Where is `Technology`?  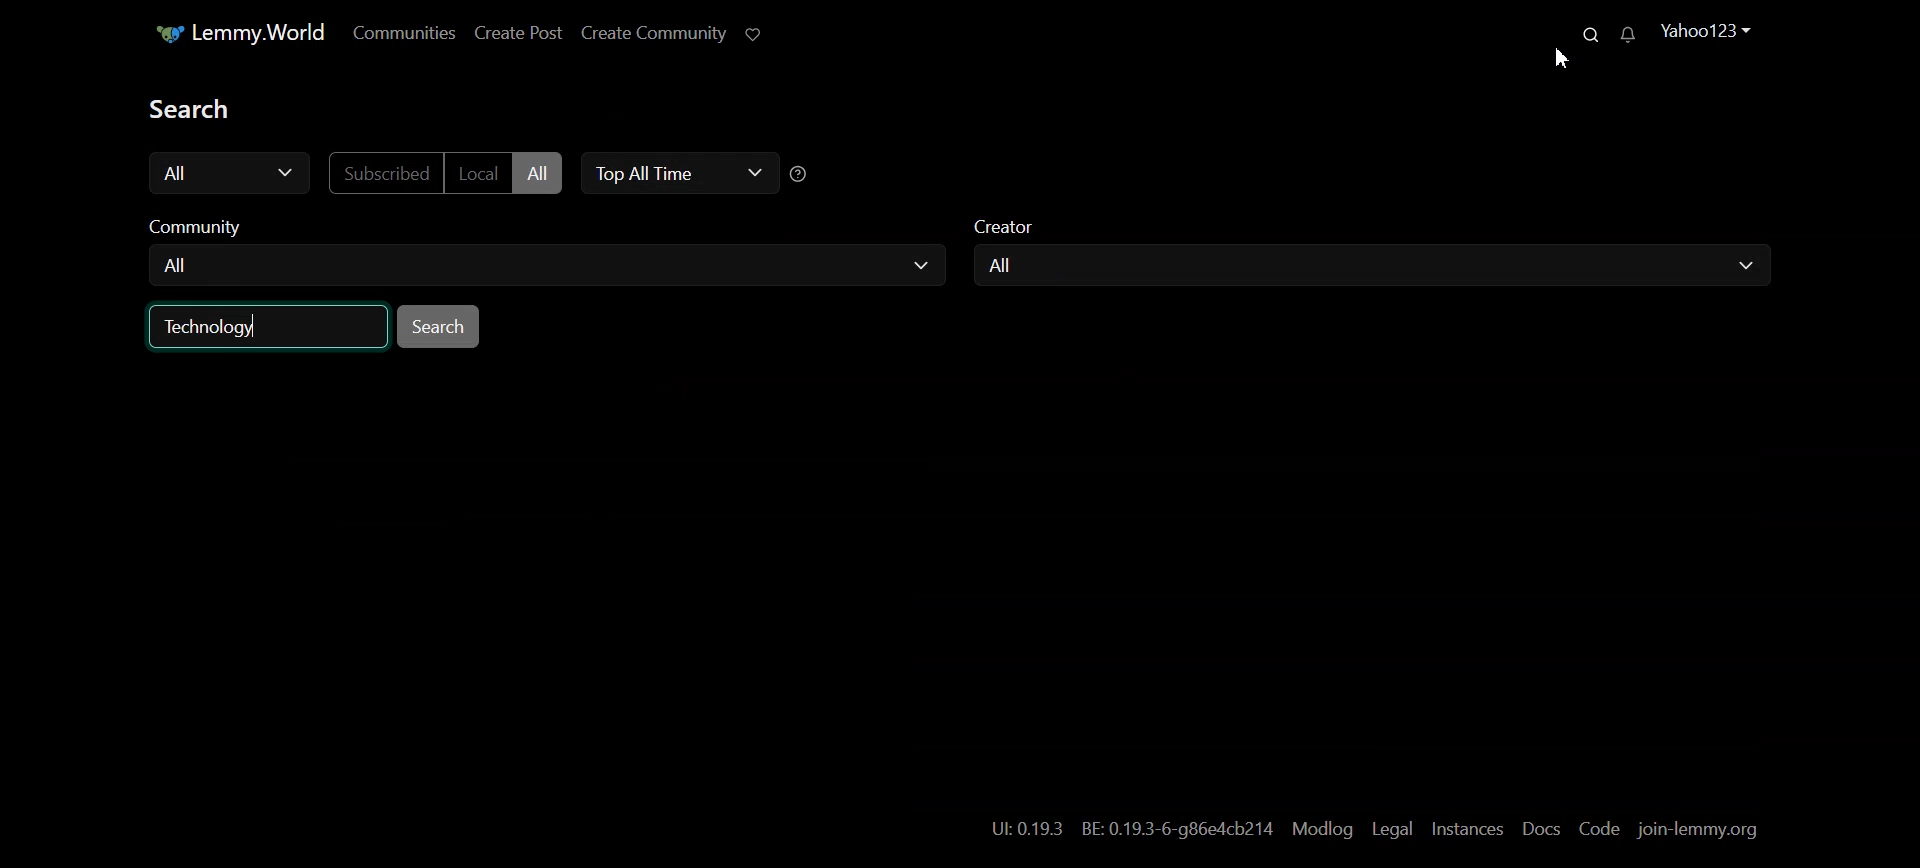 Technology is located at coordinates (264, 329).